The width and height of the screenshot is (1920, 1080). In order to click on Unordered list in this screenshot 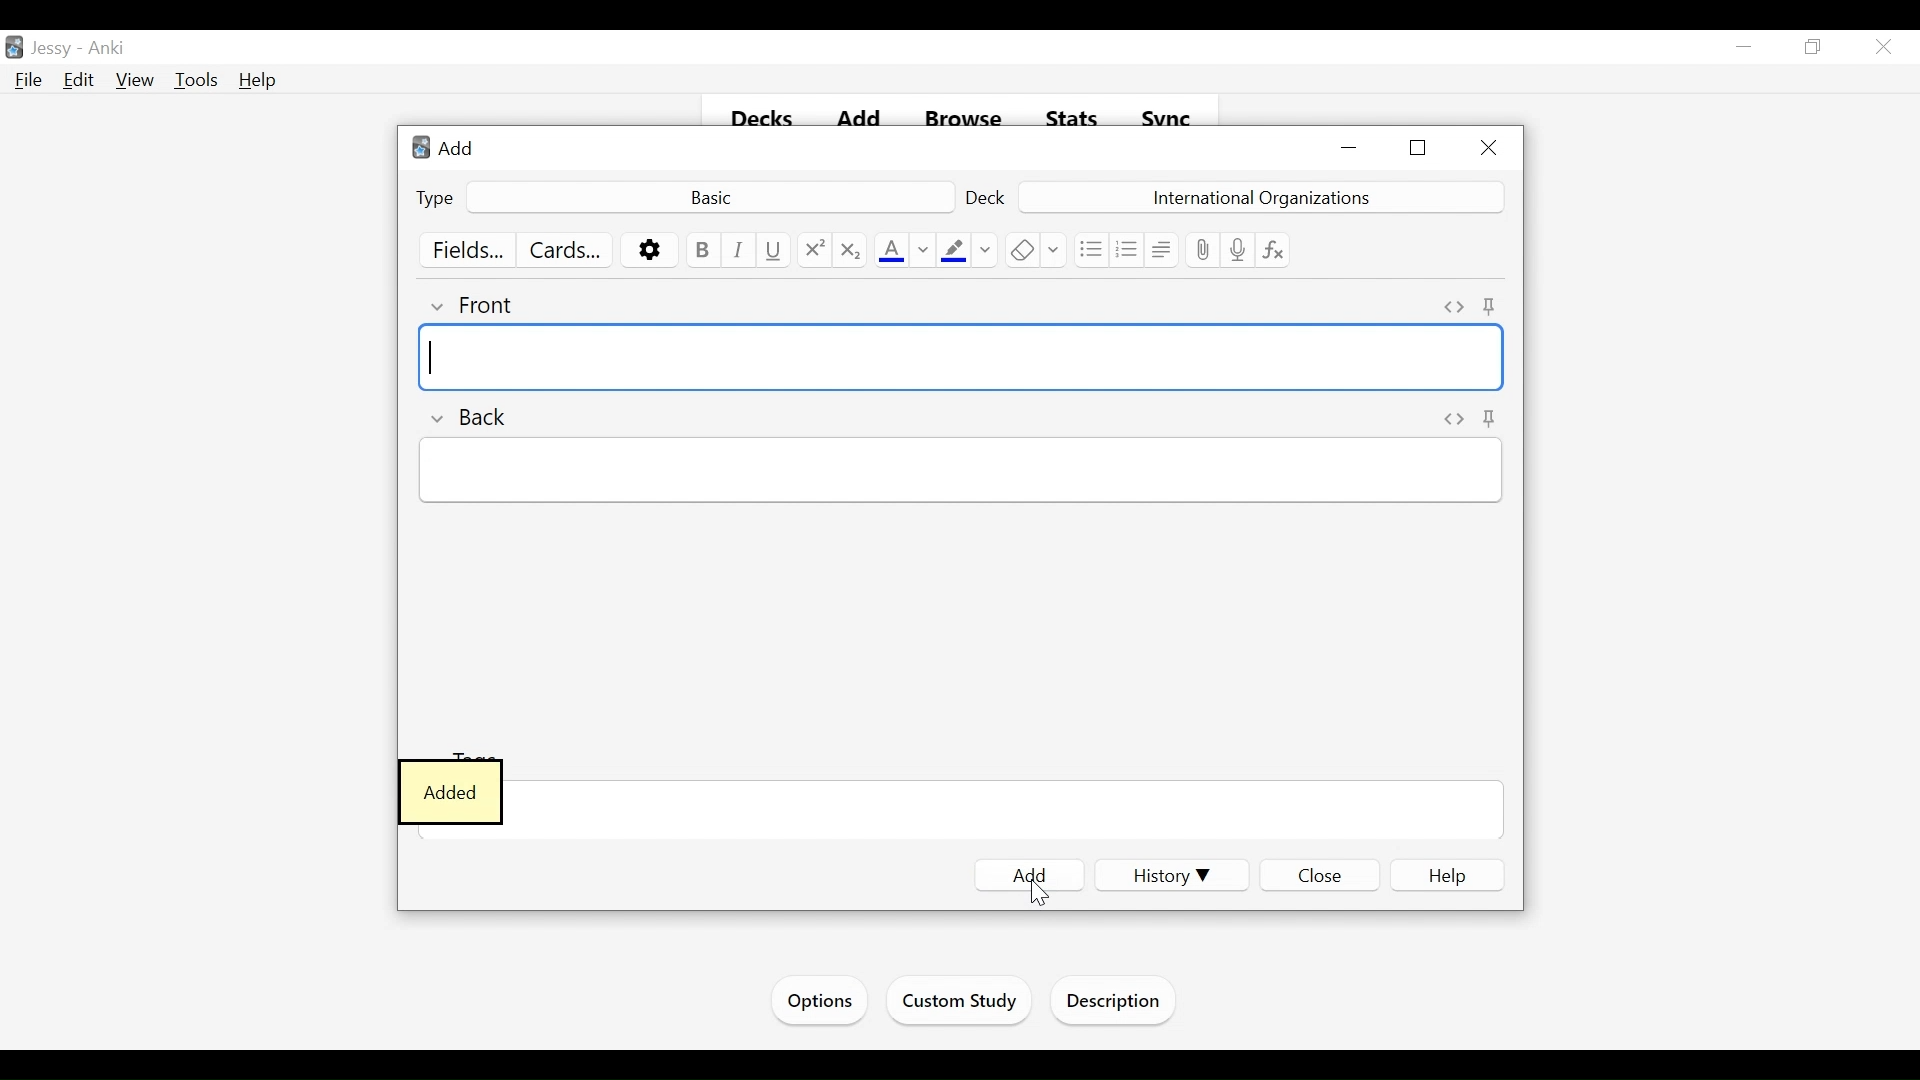, I will do `click(1089, 248)`.